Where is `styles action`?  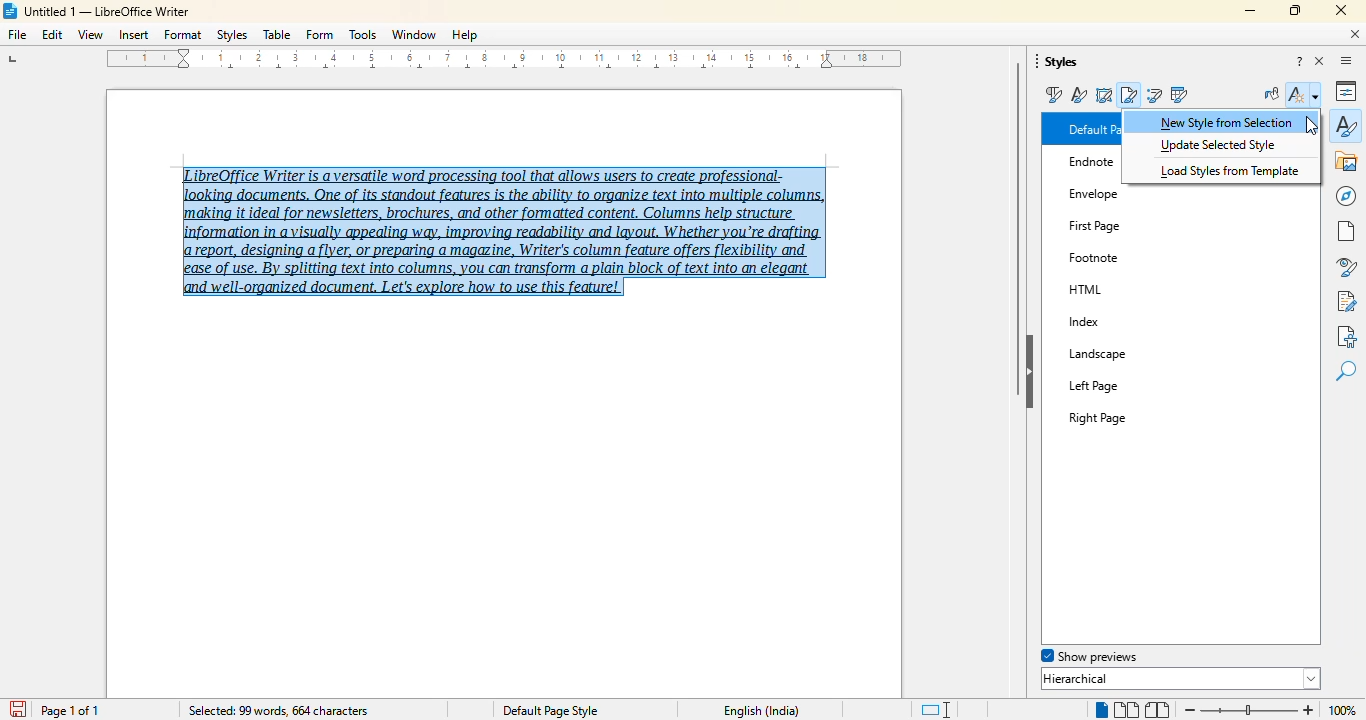
styles action is located at coordinates (1305, 94).